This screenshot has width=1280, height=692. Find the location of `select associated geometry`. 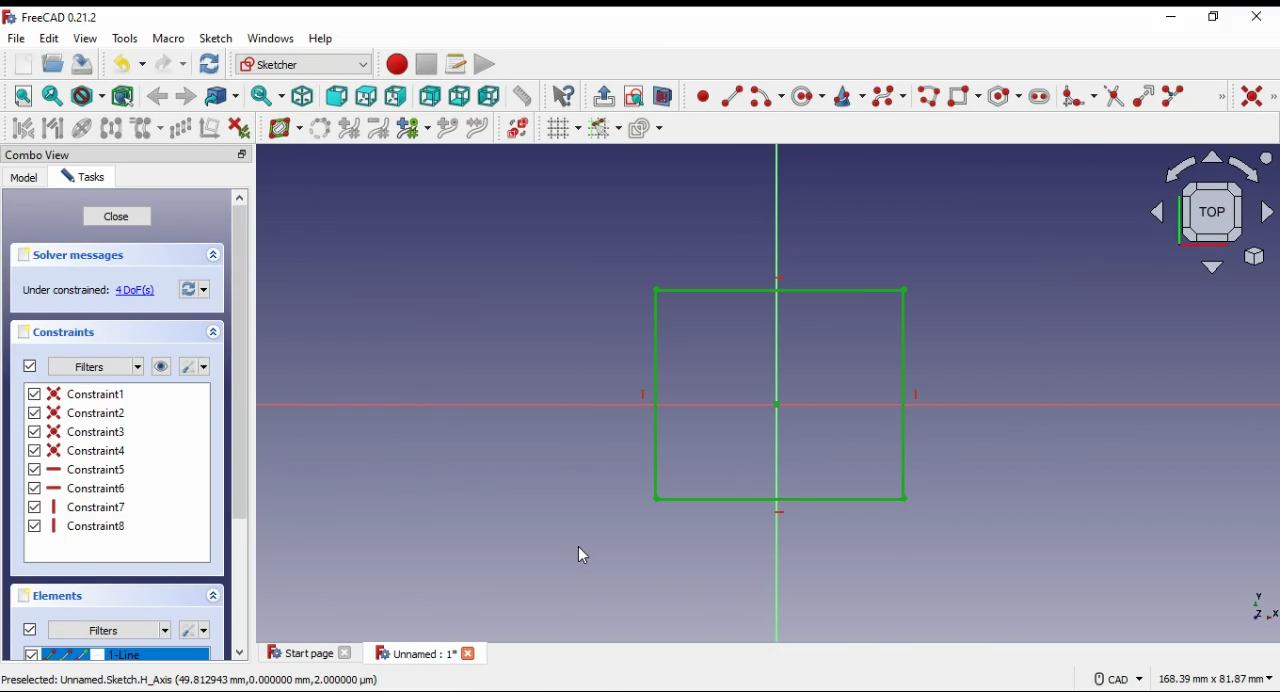

select associated geometry is located at coordinates (53, 128).